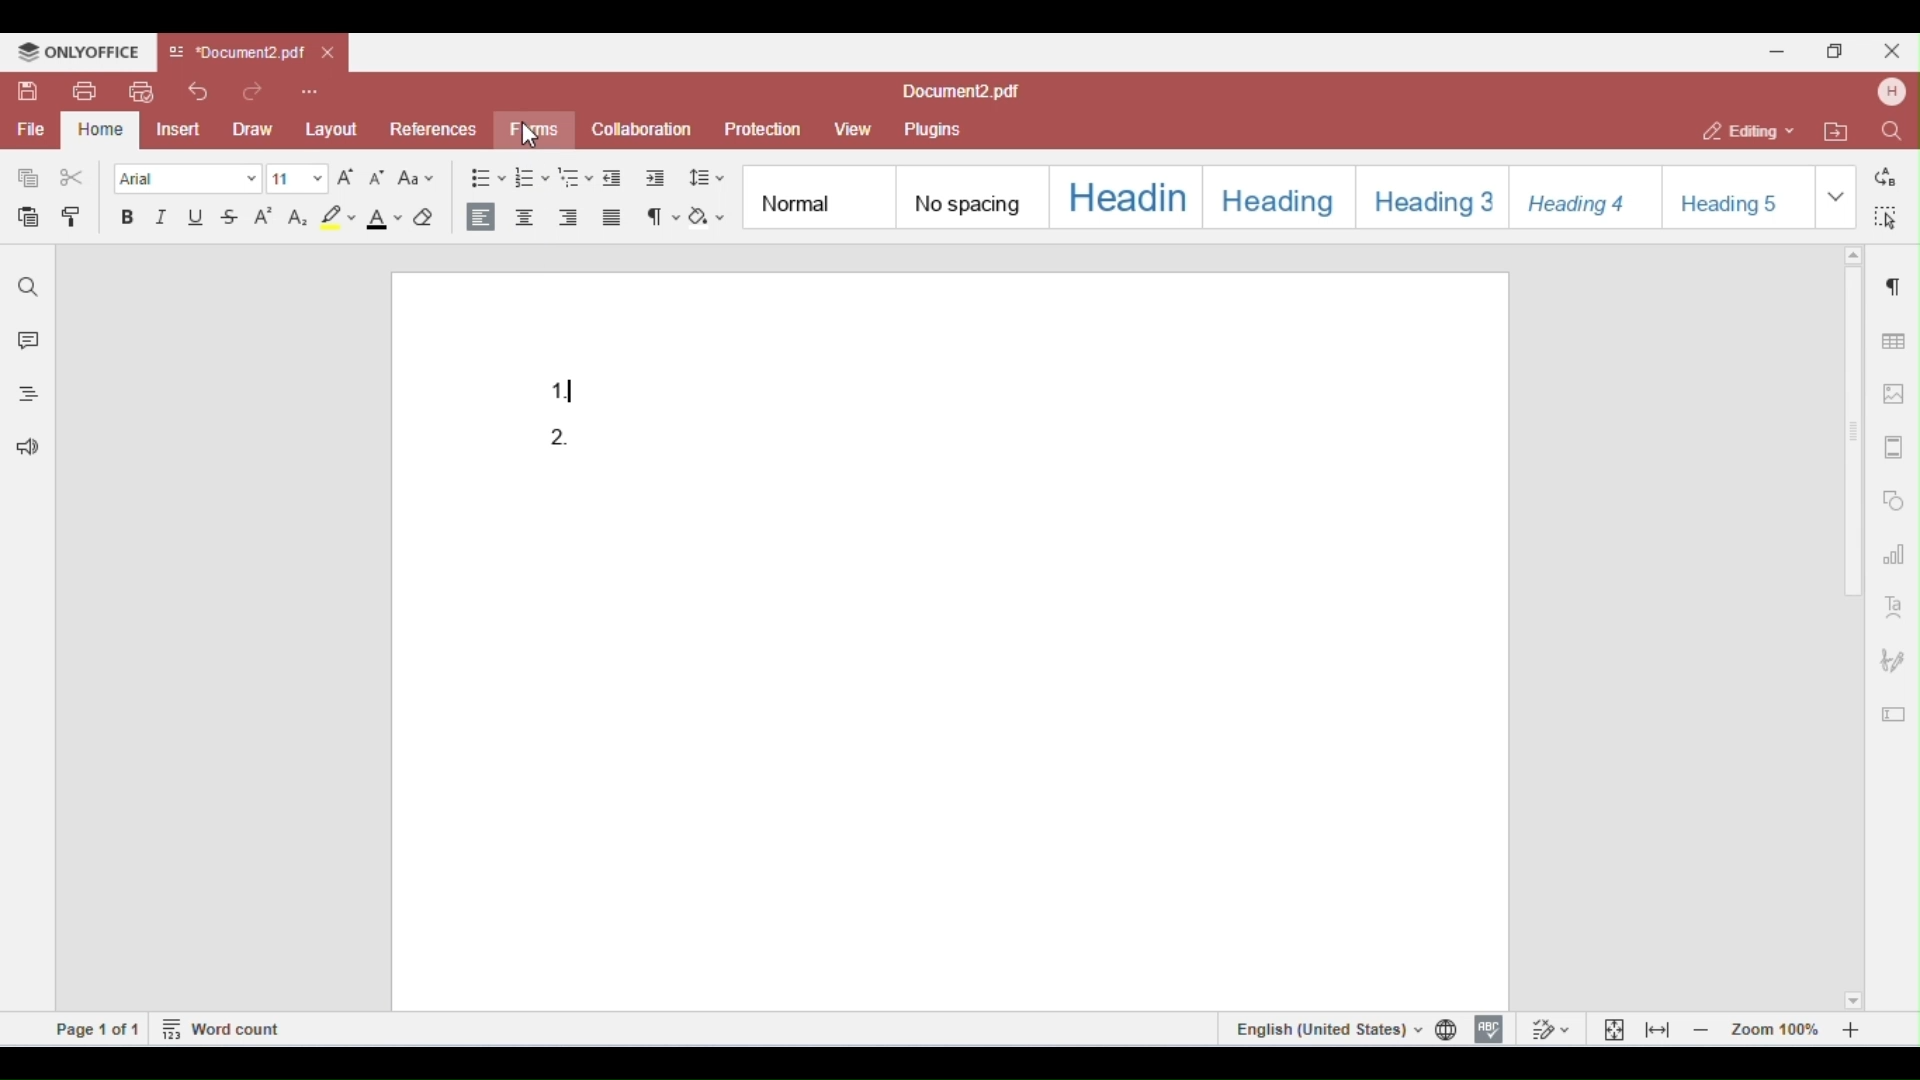 The height and width of the screenshot is (1080, 1920). Describe the element at coordinates (1892, 661) in the screenshot. I see `signature settings` at that location.